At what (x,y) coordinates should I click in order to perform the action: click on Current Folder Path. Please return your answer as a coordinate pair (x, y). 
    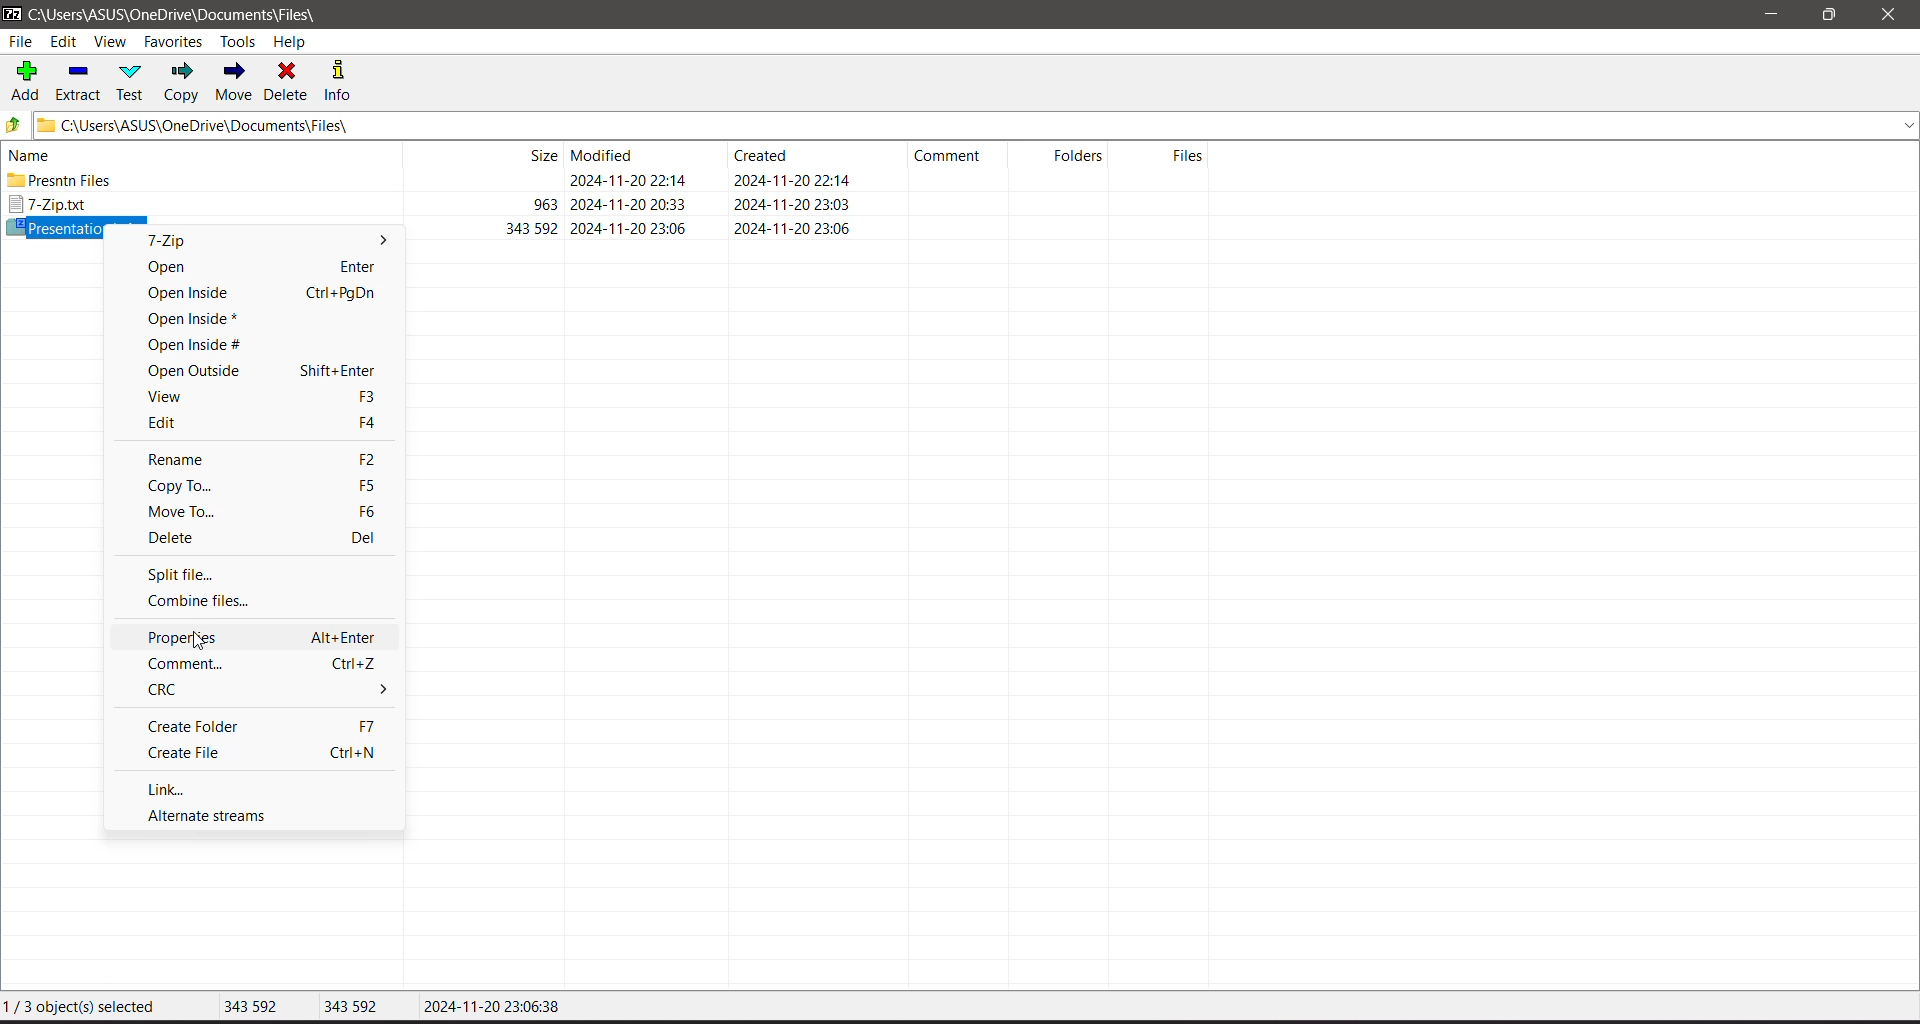
    Looking at the image, I should click on (188, 15).